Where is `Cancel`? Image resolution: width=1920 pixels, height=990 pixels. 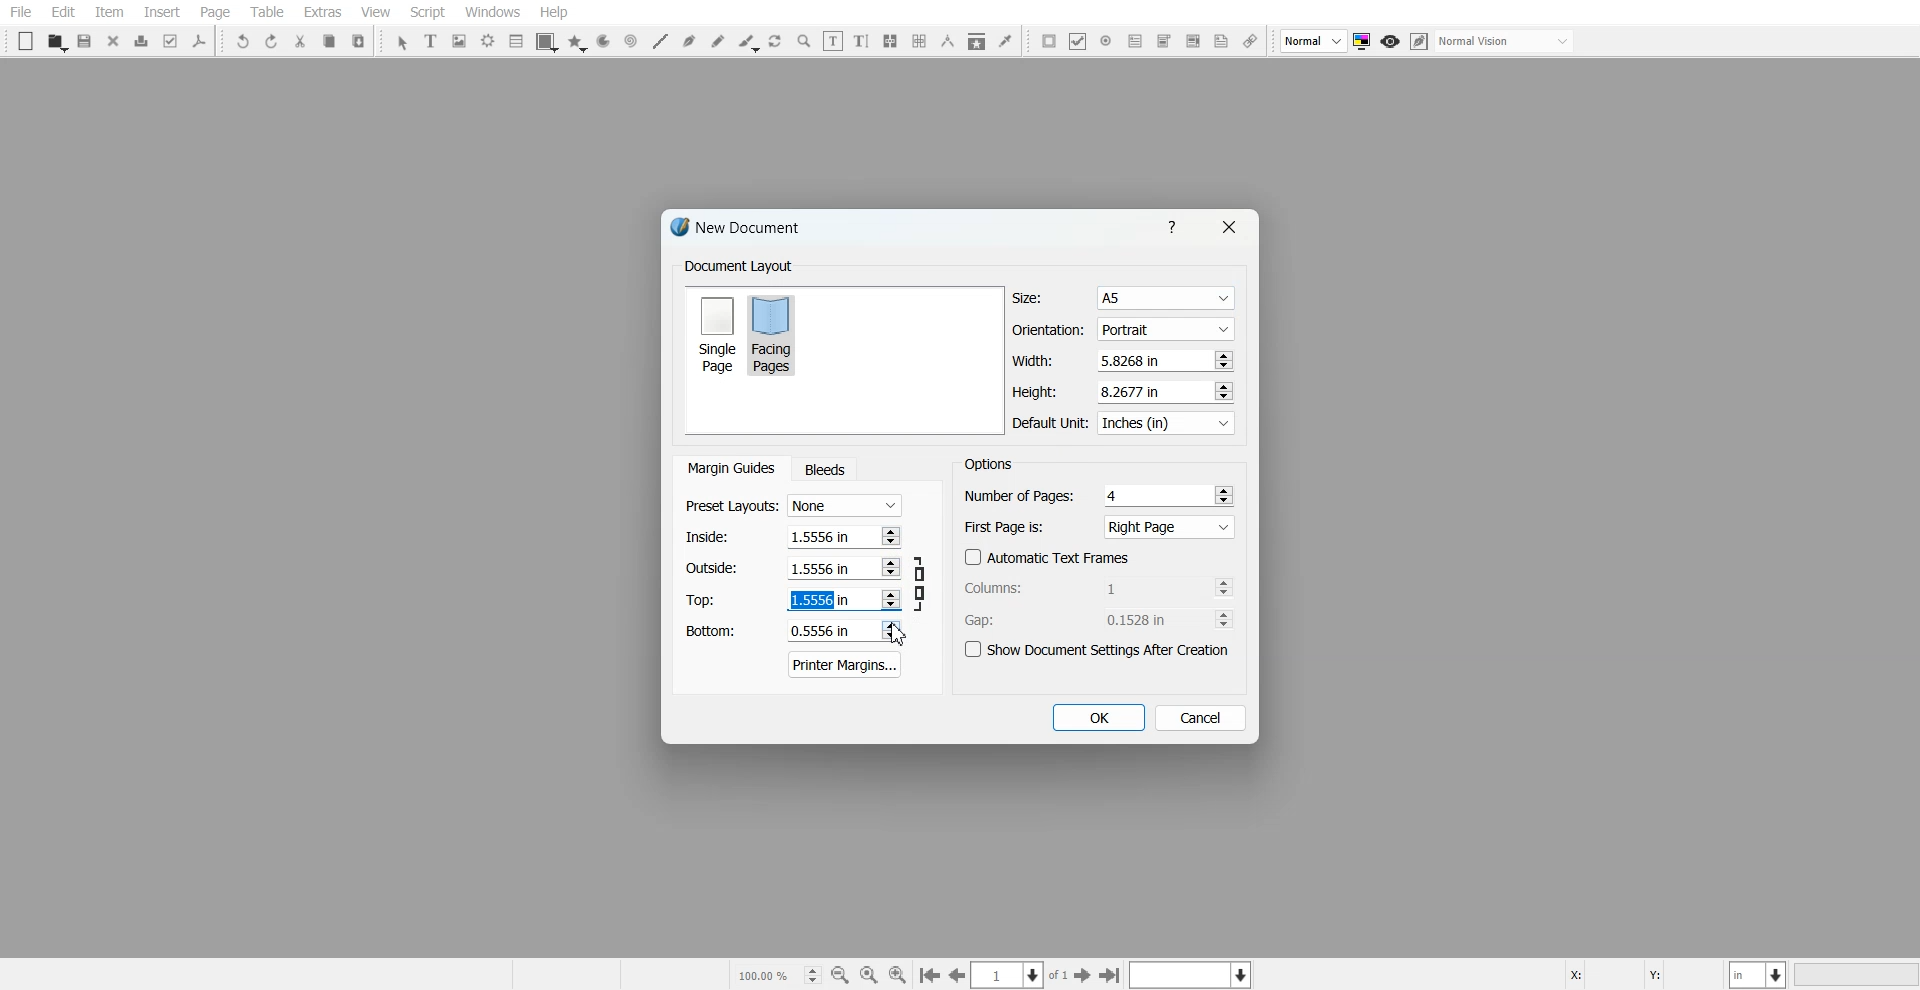
Cancel is located at coordinates (1201, 717).